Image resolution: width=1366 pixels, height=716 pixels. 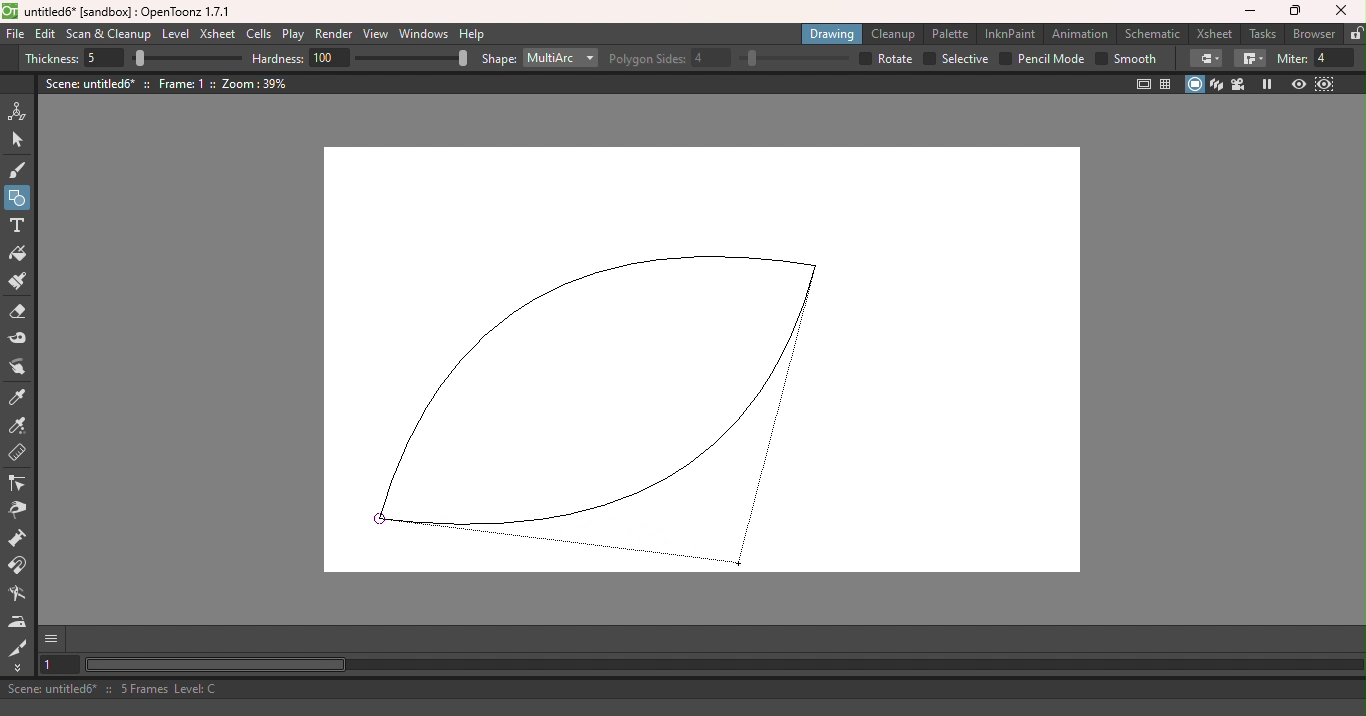 I want to click on Ruler tool, so click(x=16, y=453).